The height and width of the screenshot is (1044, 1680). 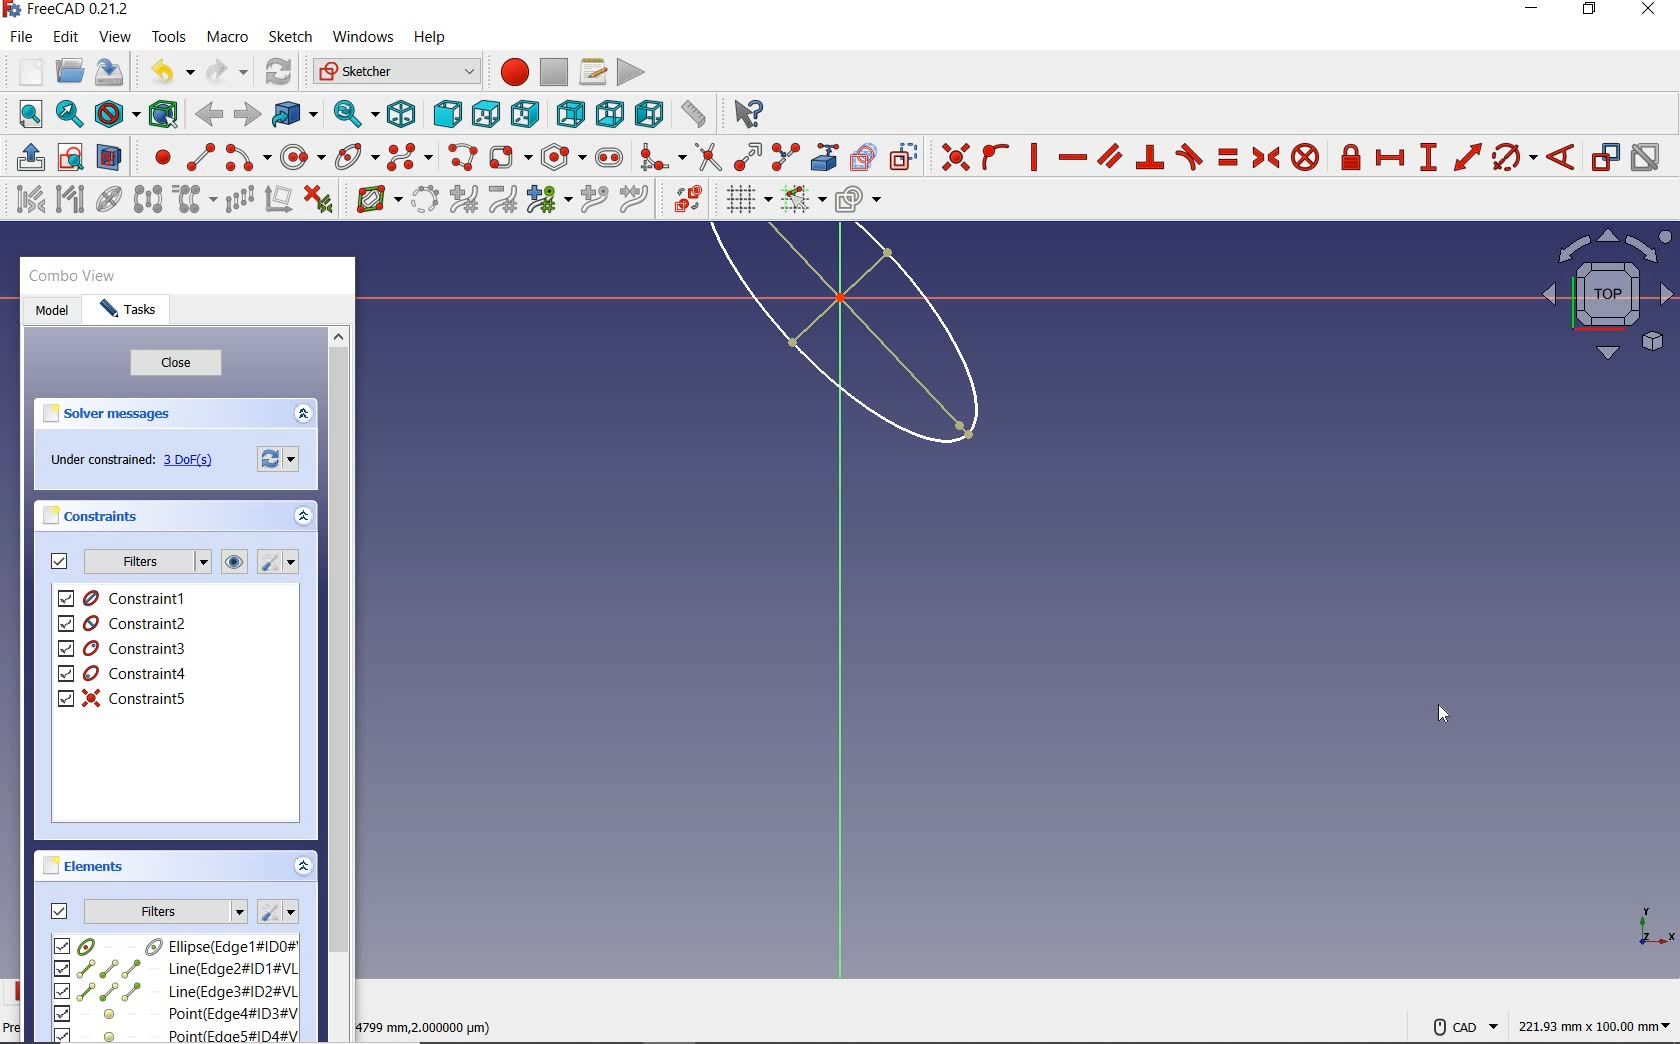 I want to click on switch between workbenches, so click(x=396, y=72).